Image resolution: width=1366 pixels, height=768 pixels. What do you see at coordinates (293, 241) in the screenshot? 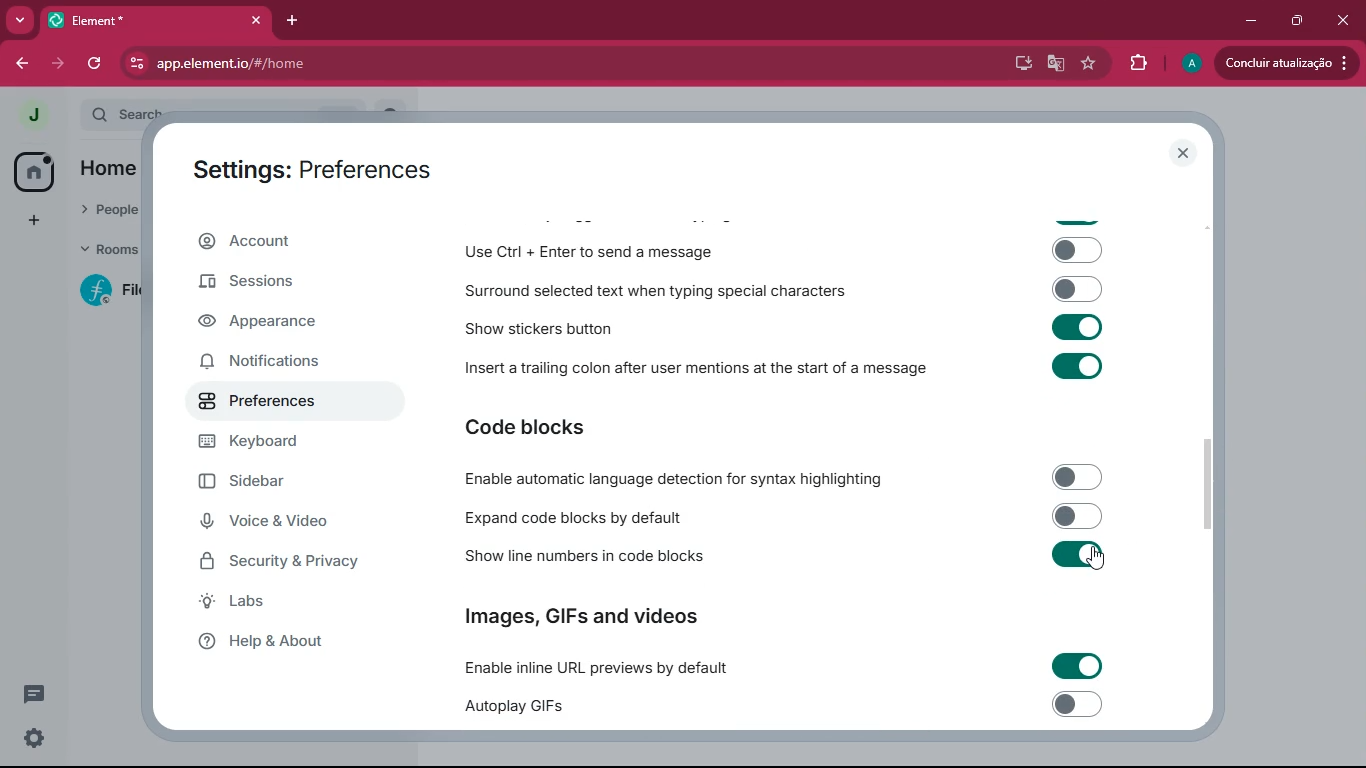
I see `account` at bounding box center [293, 241].